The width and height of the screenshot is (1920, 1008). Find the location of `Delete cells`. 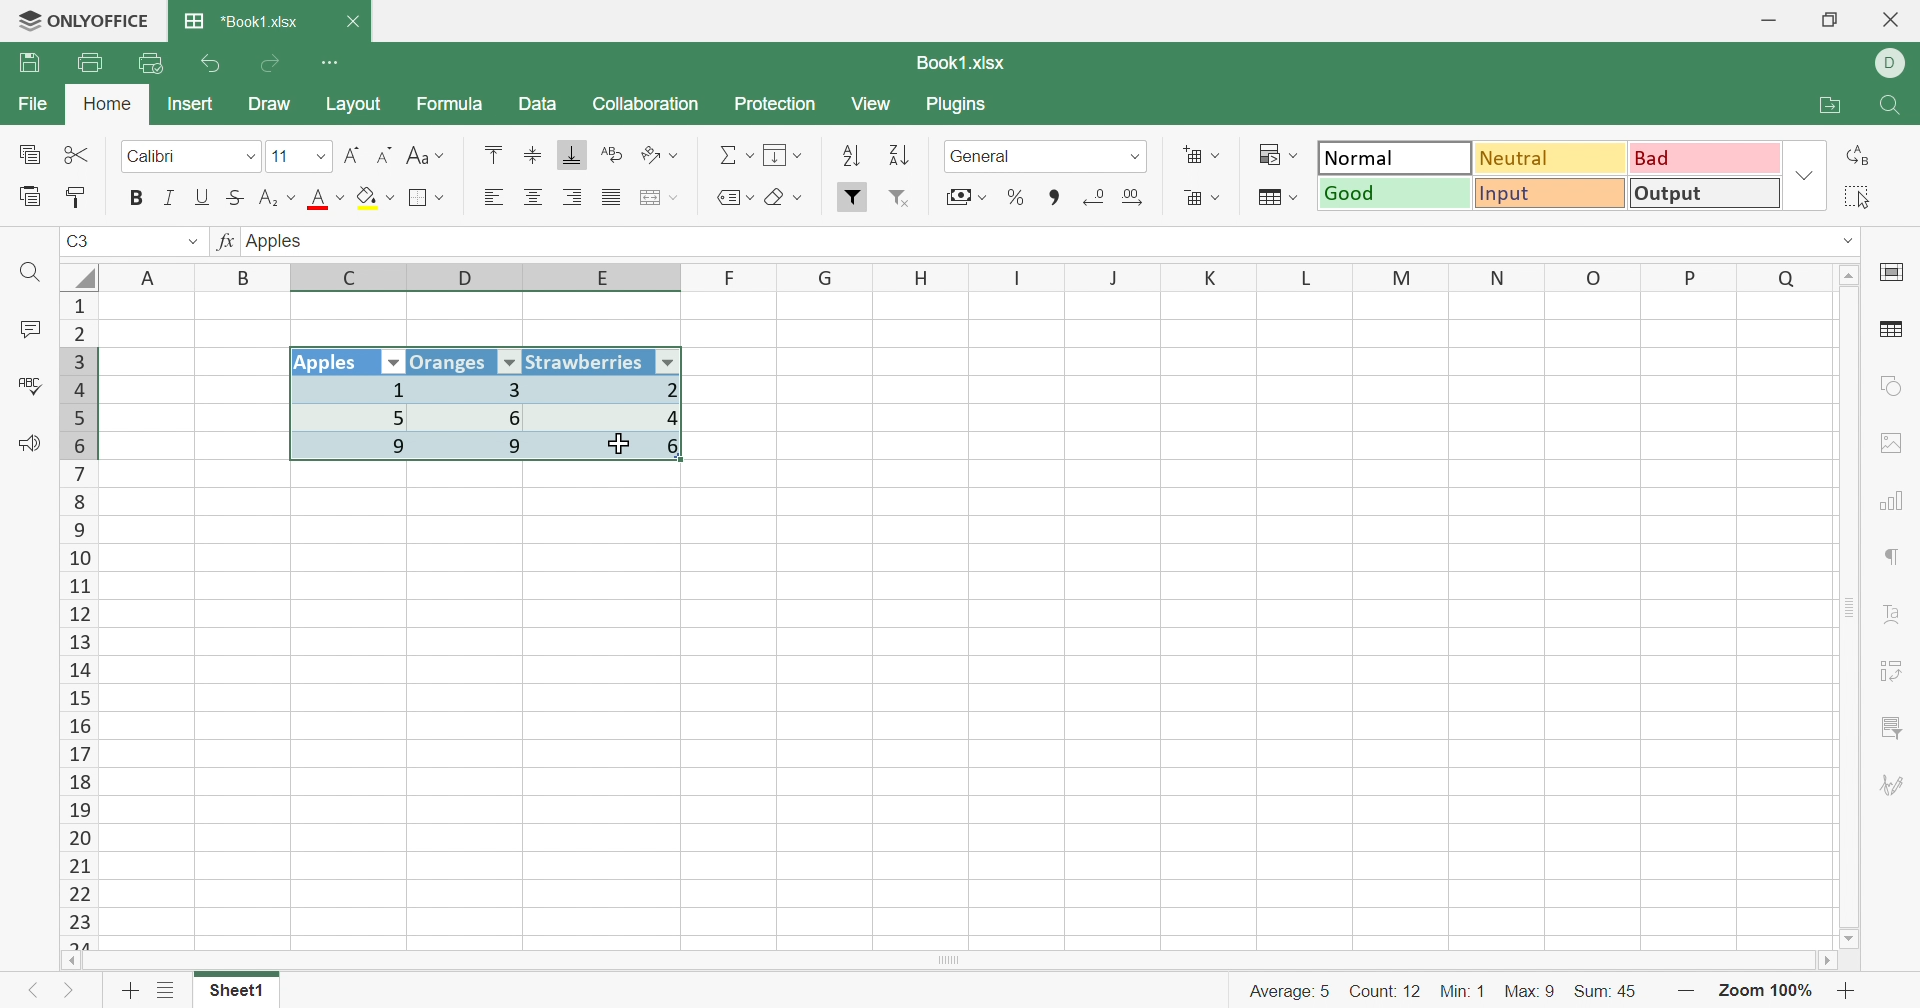

Delete cells is located at coordinates (1199, 200).